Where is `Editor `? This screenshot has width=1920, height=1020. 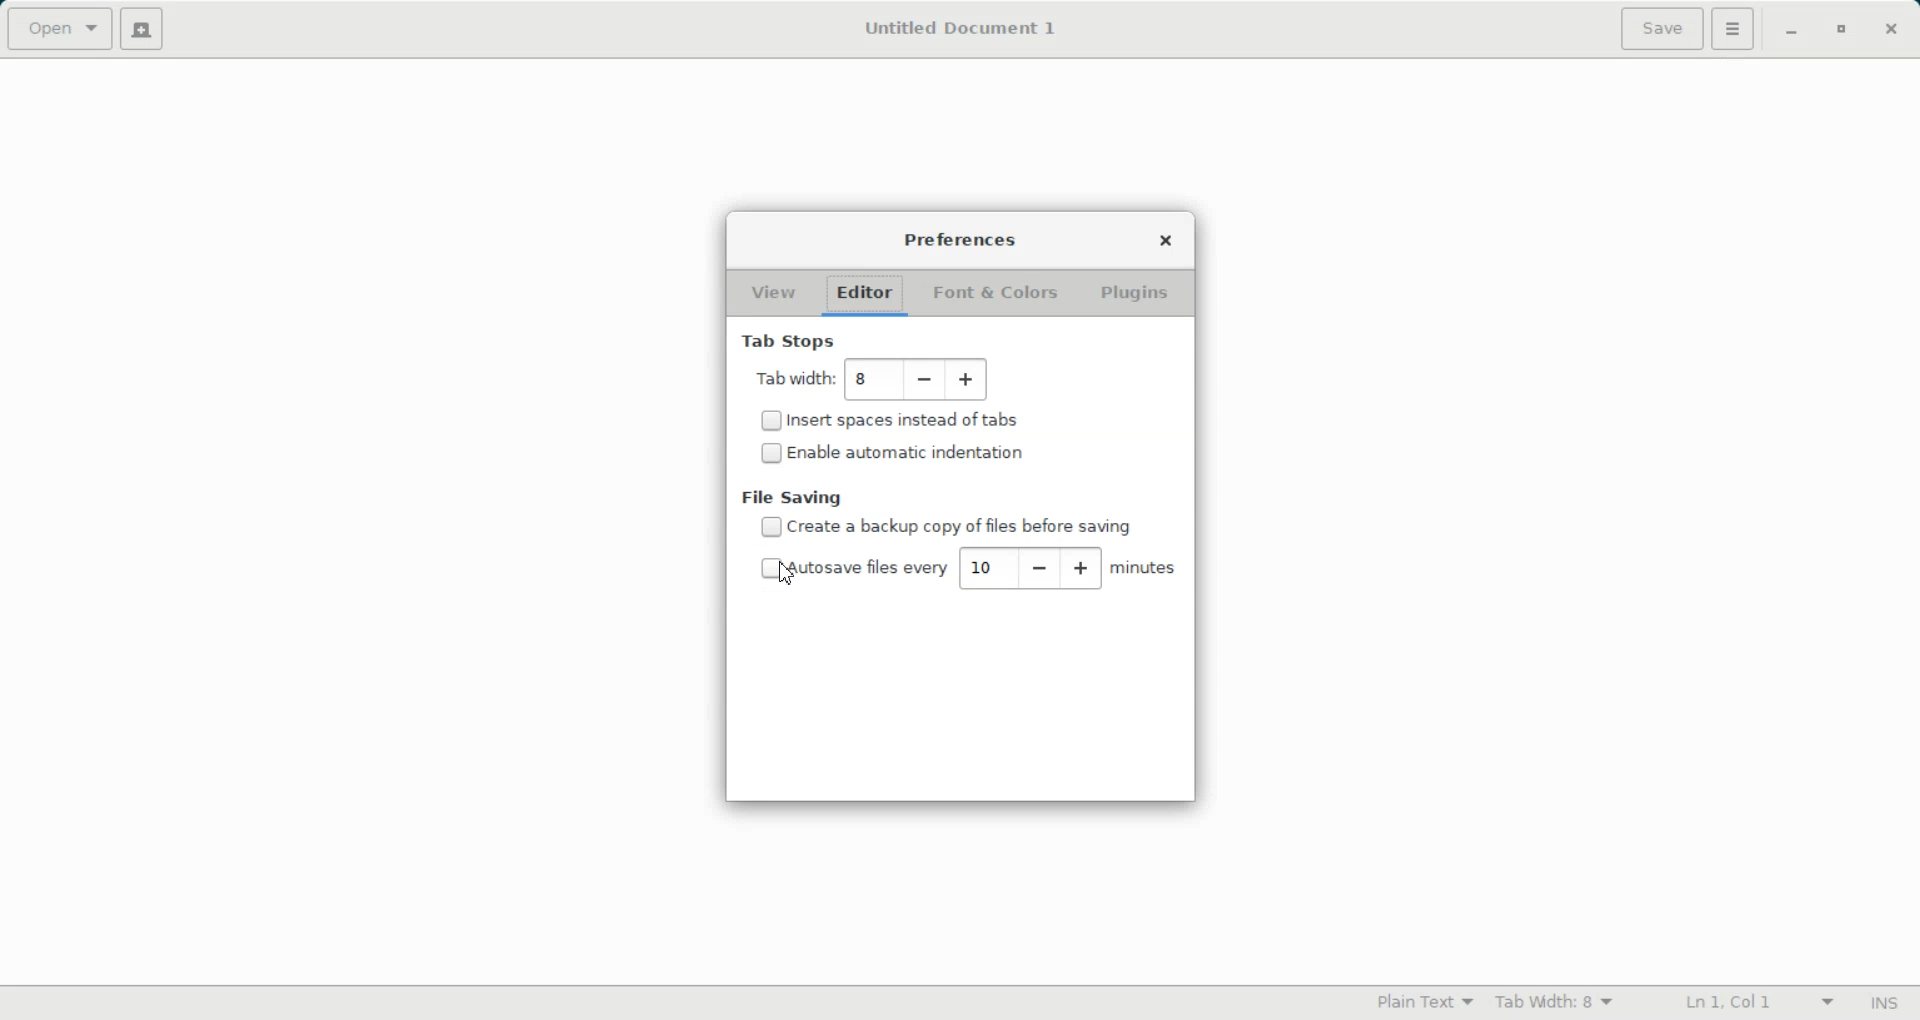 Editor  is located at coordinates (861, 296).